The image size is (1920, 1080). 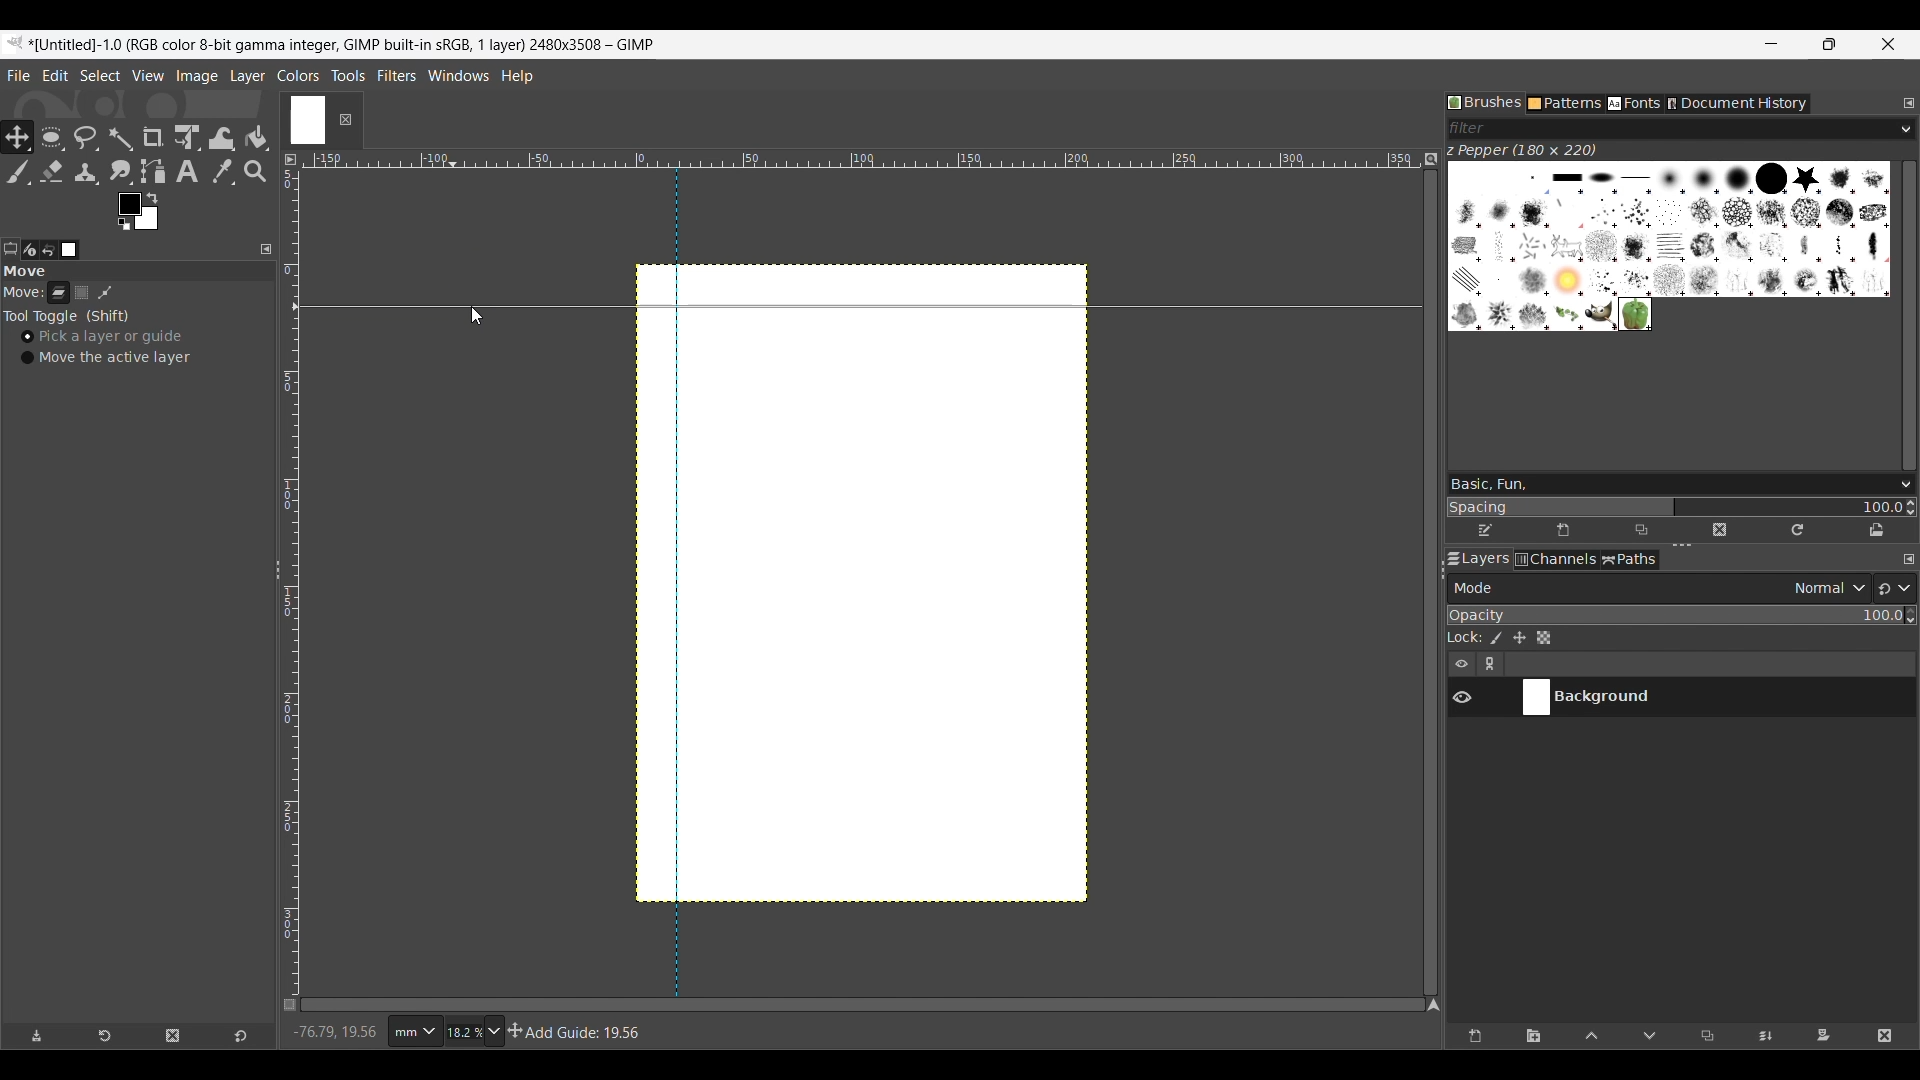 What do you see at coordinates (1674, 506) in the screenshot?
I see `Change spacing` at bounding box center [1674, 506].